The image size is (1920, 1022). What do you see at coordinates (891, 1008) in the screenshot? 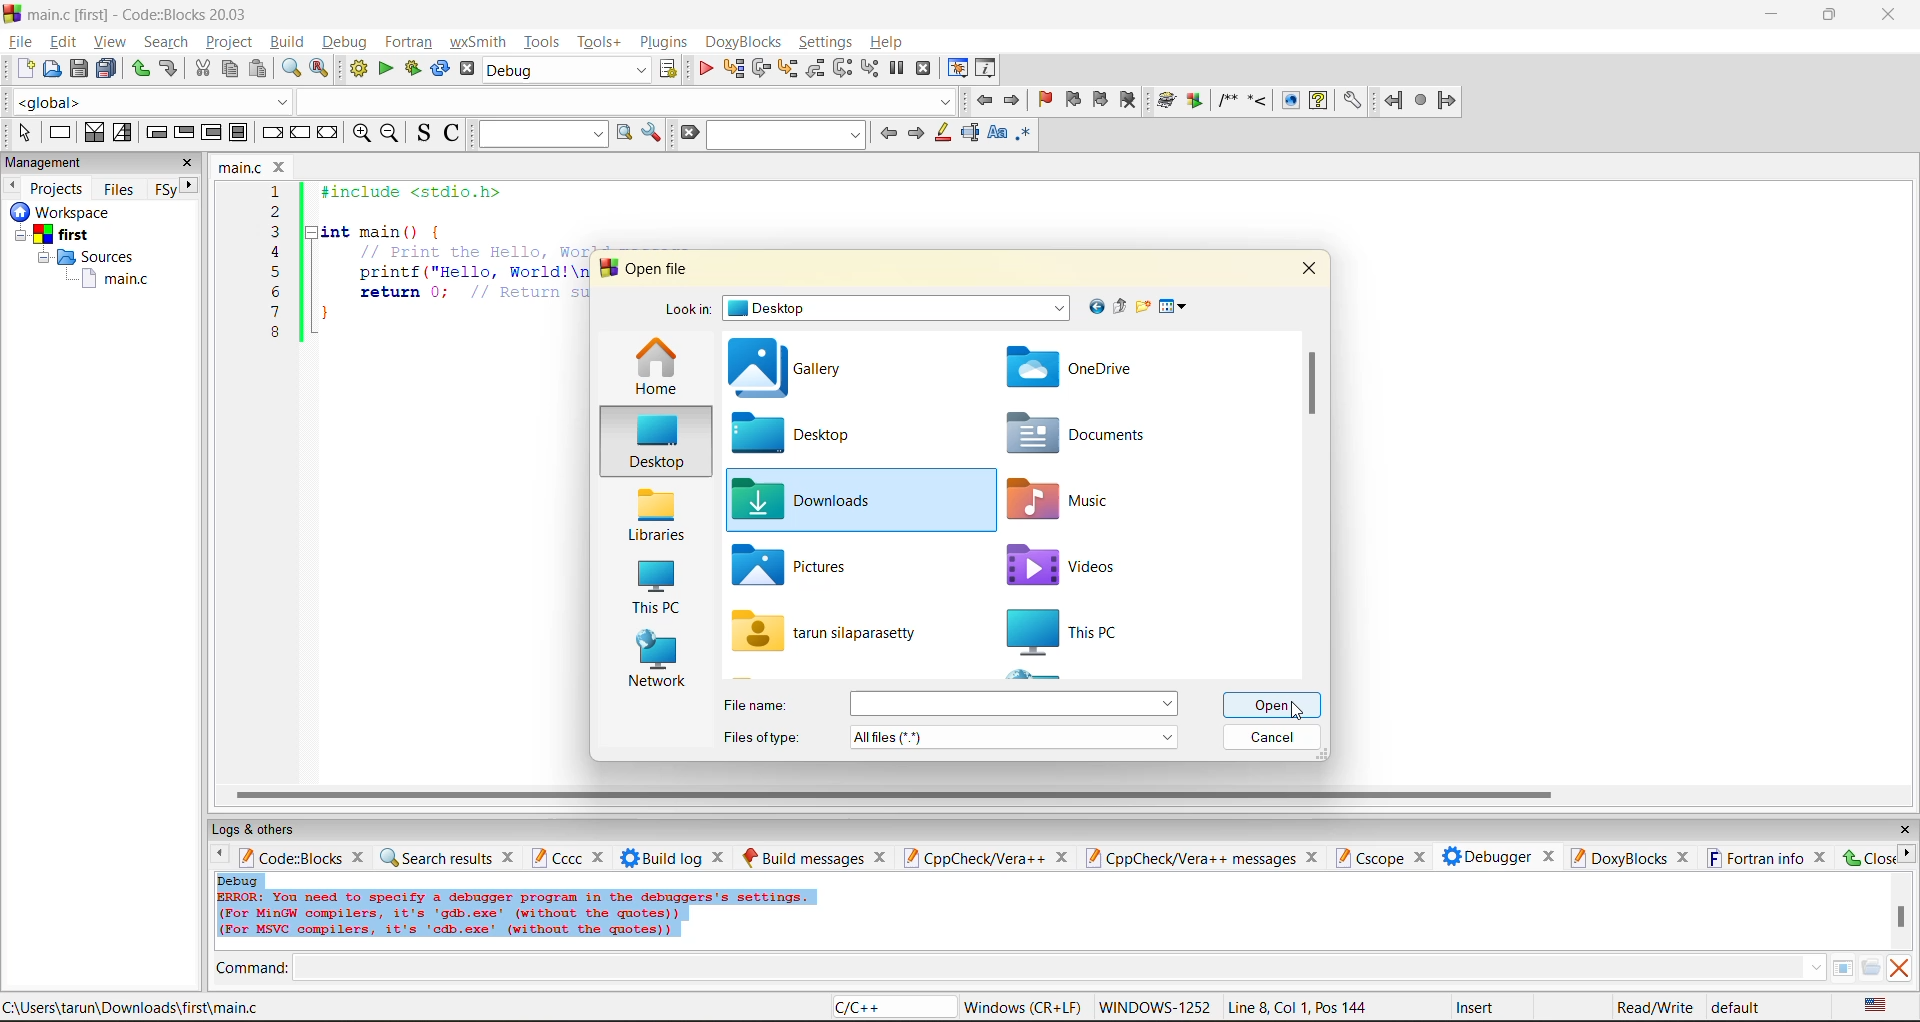
I see `language` at bounding box center [891, 1008].